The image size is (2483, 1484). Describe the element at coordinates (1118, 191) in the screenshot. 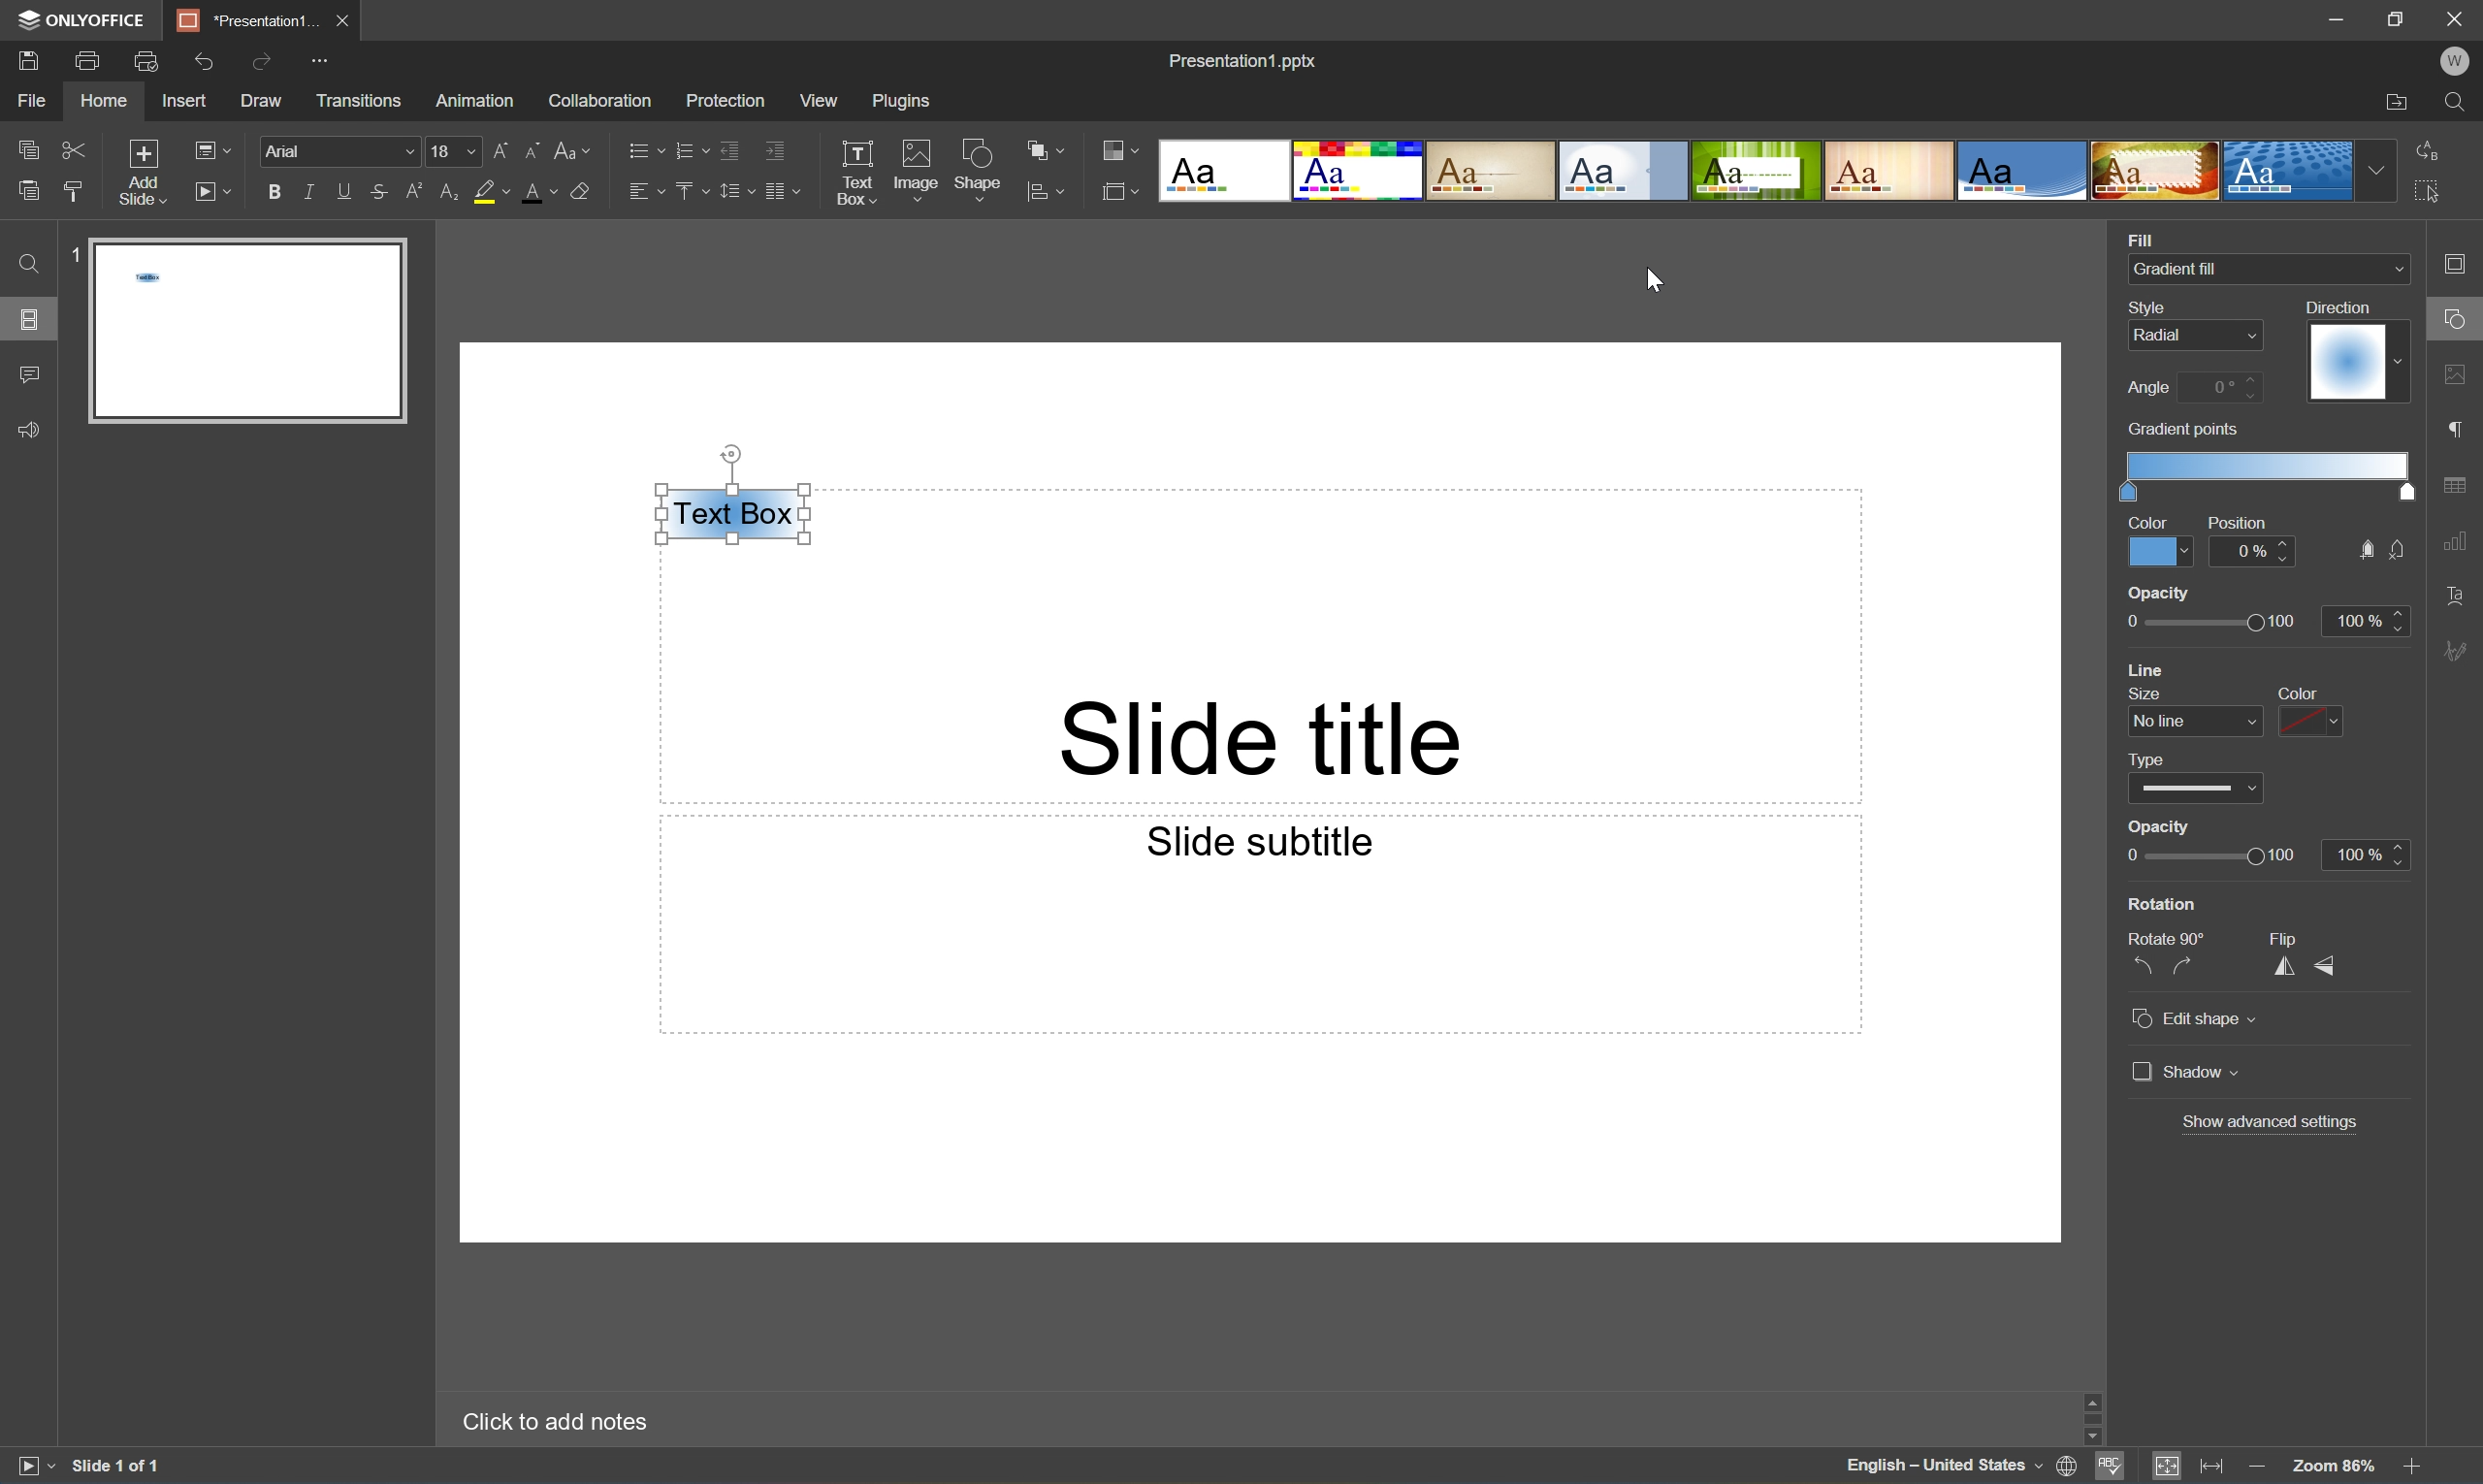

I see `Select Slide size` at that location.